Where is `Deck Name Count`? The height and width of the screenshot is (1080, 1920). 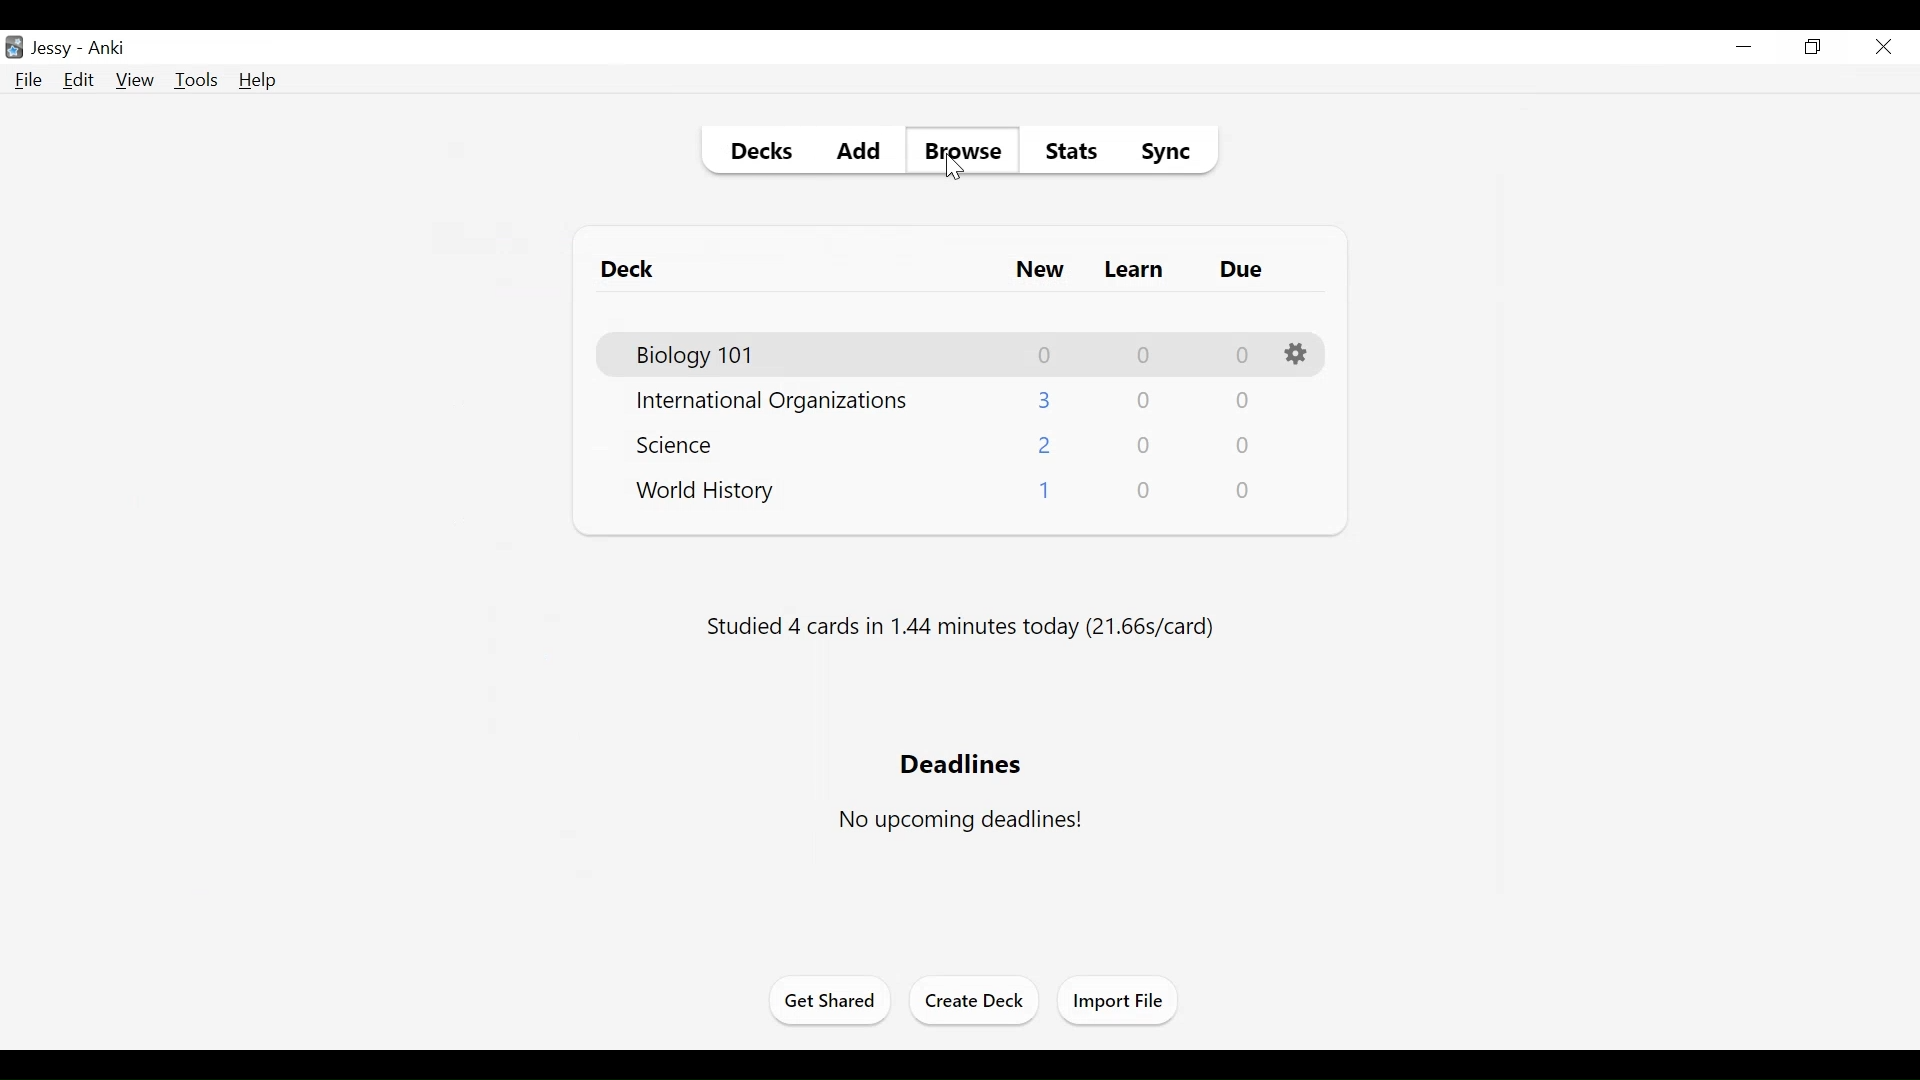 Deck Name Count is located at coordinates (779, 403).